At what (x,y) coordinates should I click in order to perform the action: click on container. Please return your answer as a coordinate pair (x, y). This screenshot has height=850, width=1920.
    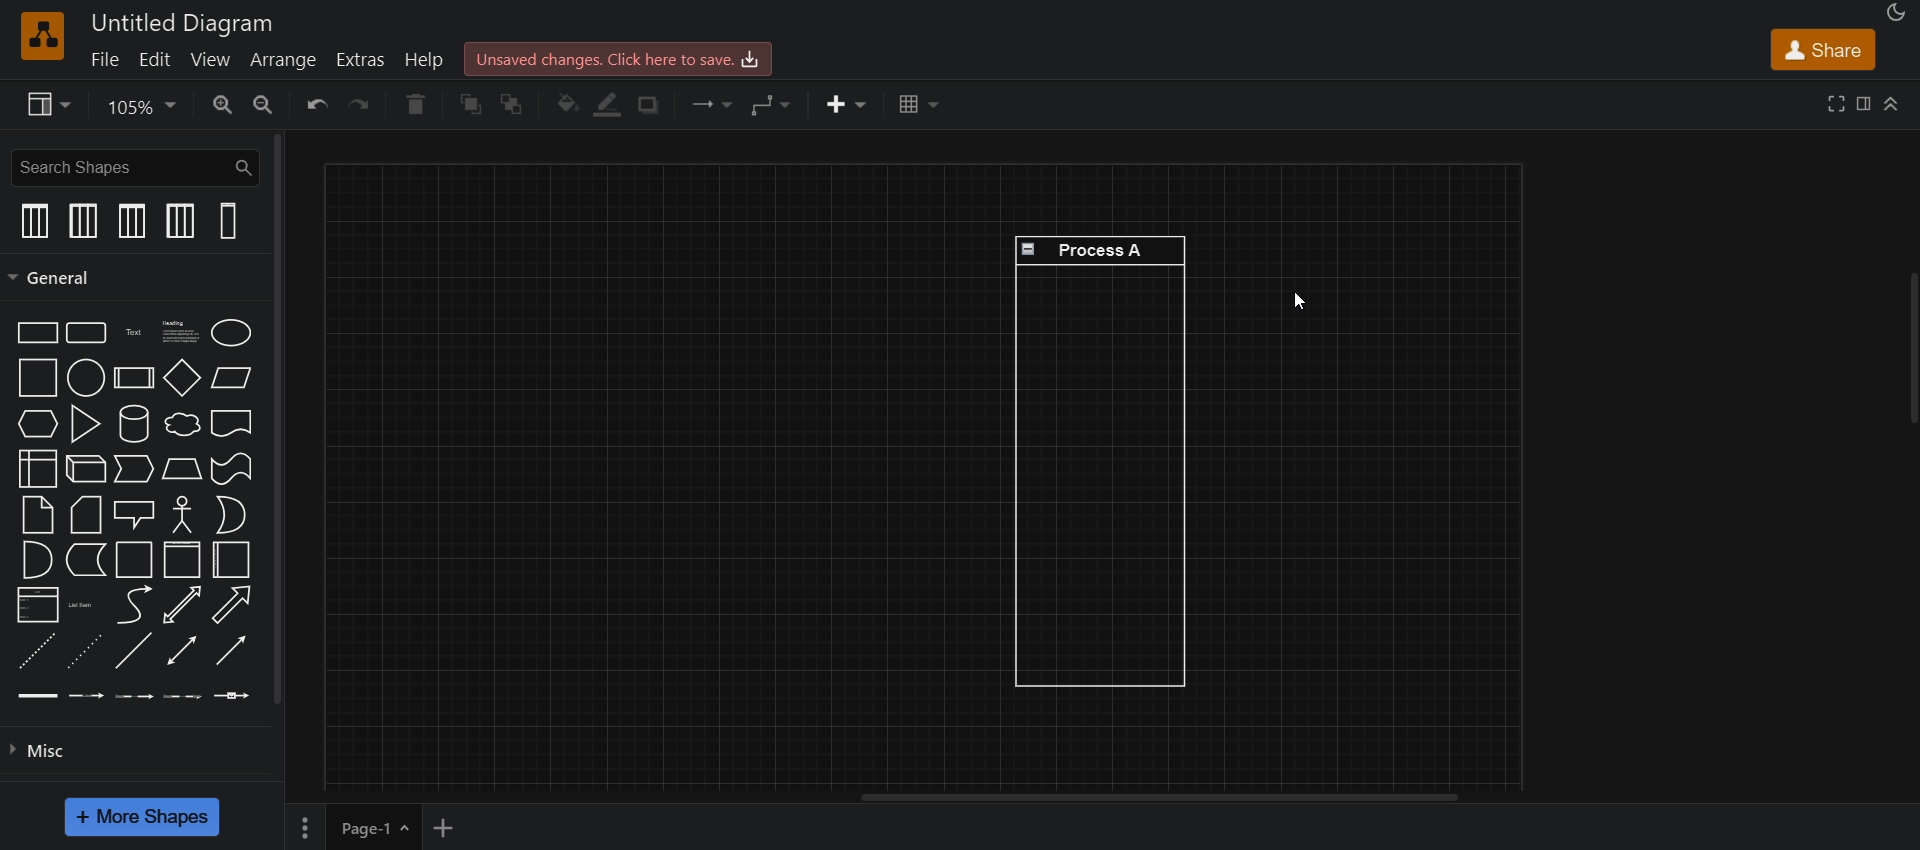
    Looking at the image, I should click on (134, 560).